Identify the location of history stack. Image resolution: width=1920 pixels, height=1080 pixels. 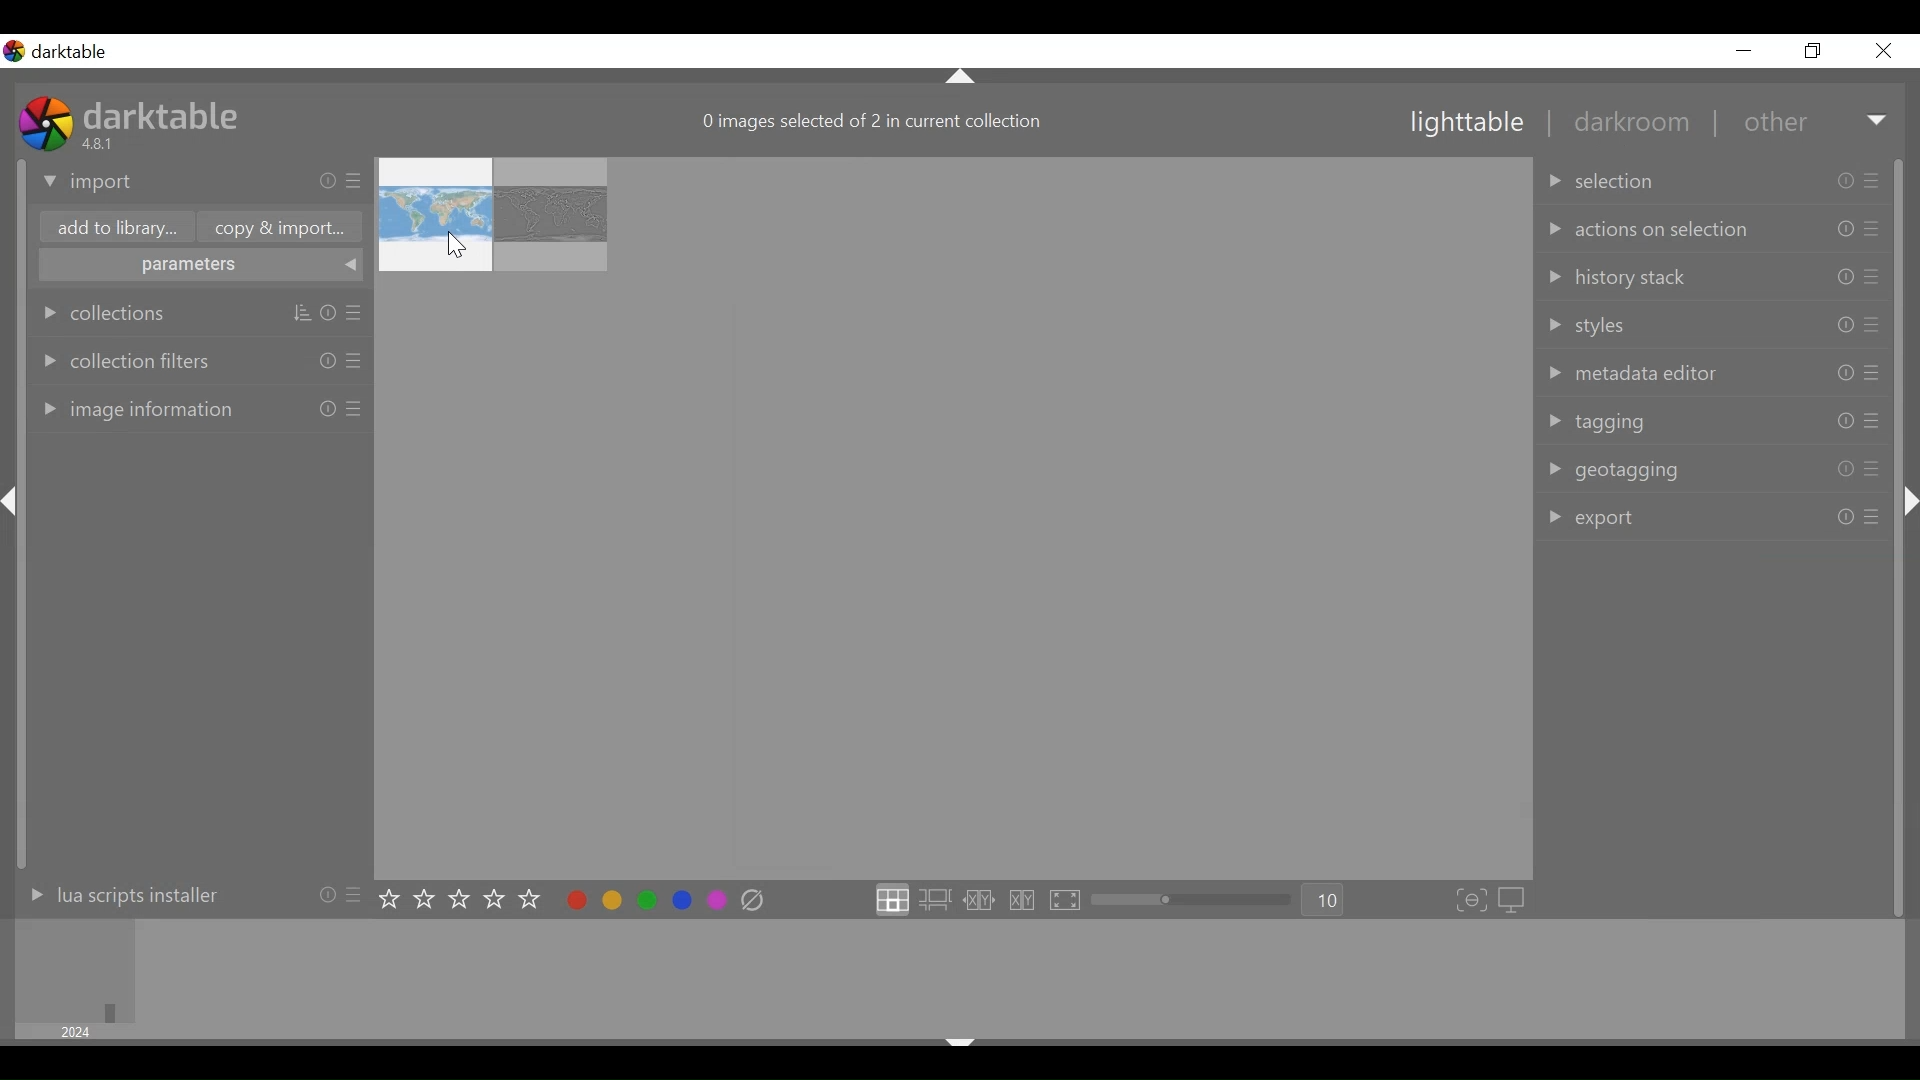
(1719, 277).